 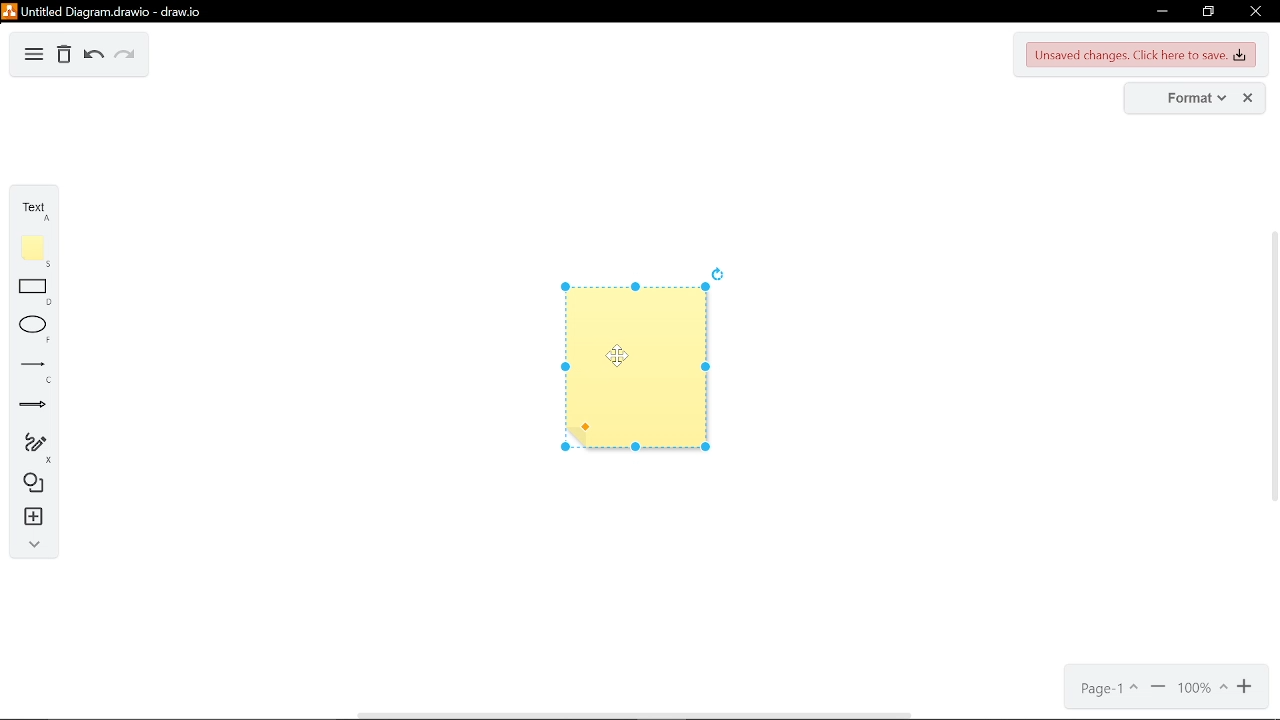 What do you see at coordinates (1256, 11) in the screenshot?
I see `close` at bounding box center [1256, 11].